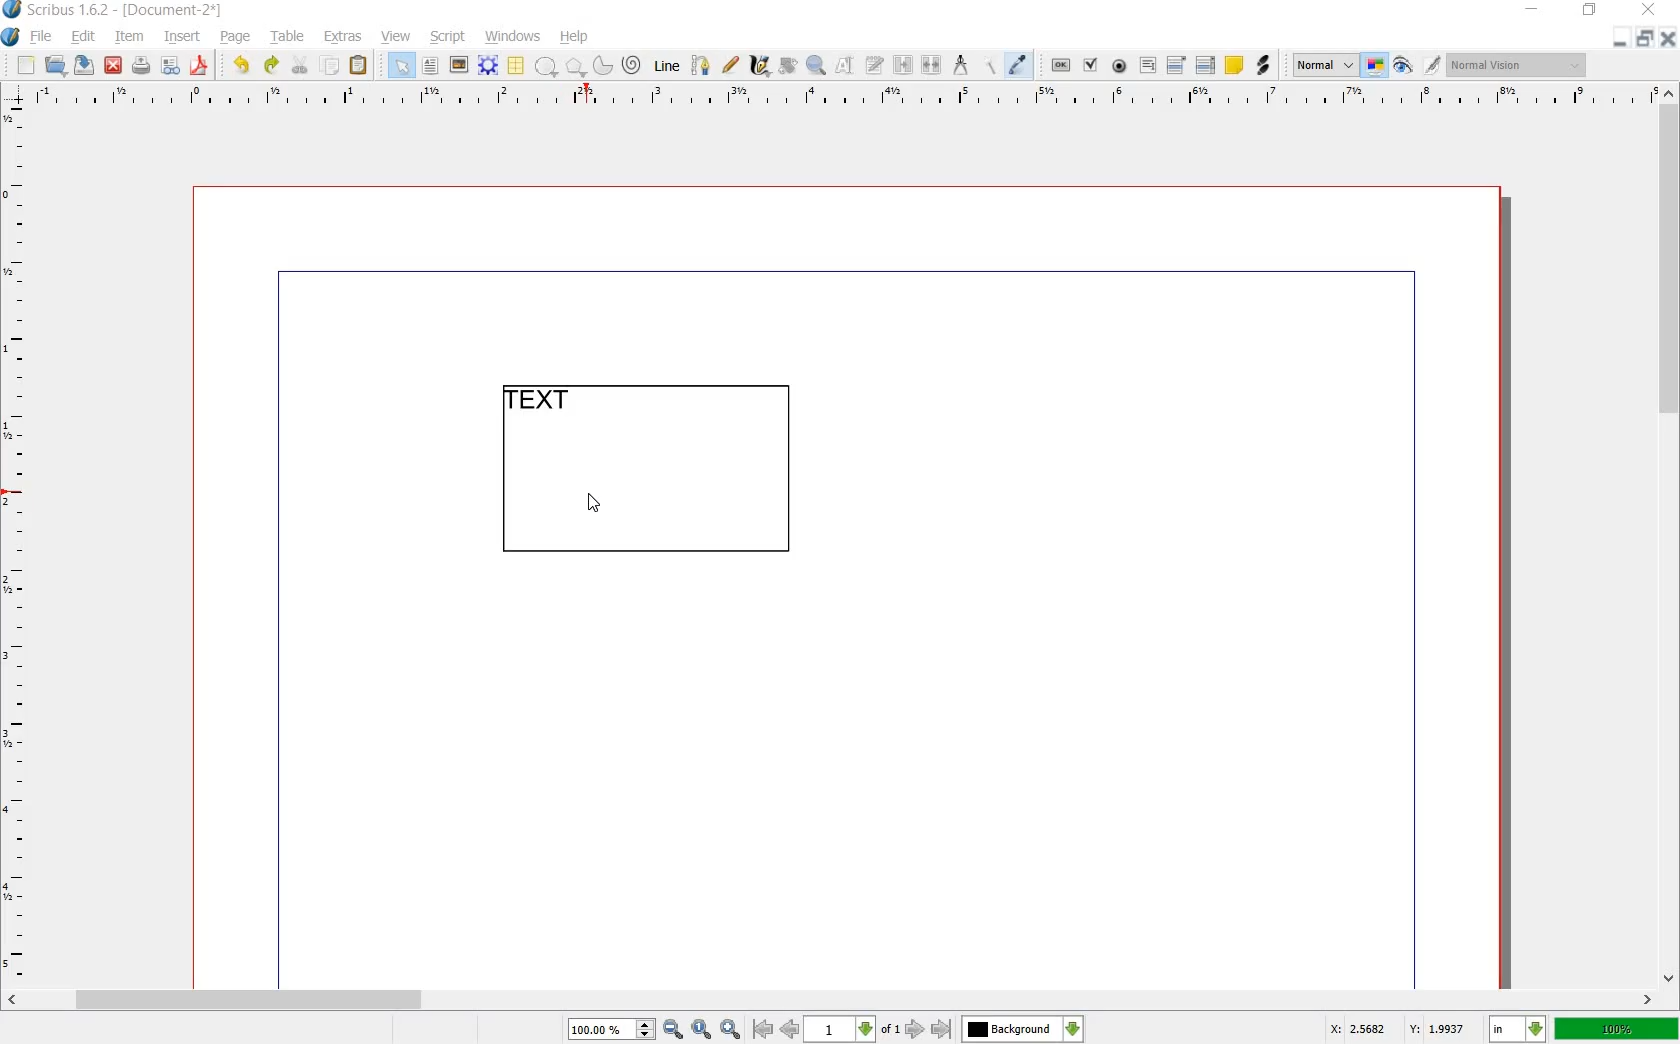 This screenshot has width=1680, height=1044. Describe the element at coordinates (199, 66) in the screenshot. I see `save as pdf` at that location.